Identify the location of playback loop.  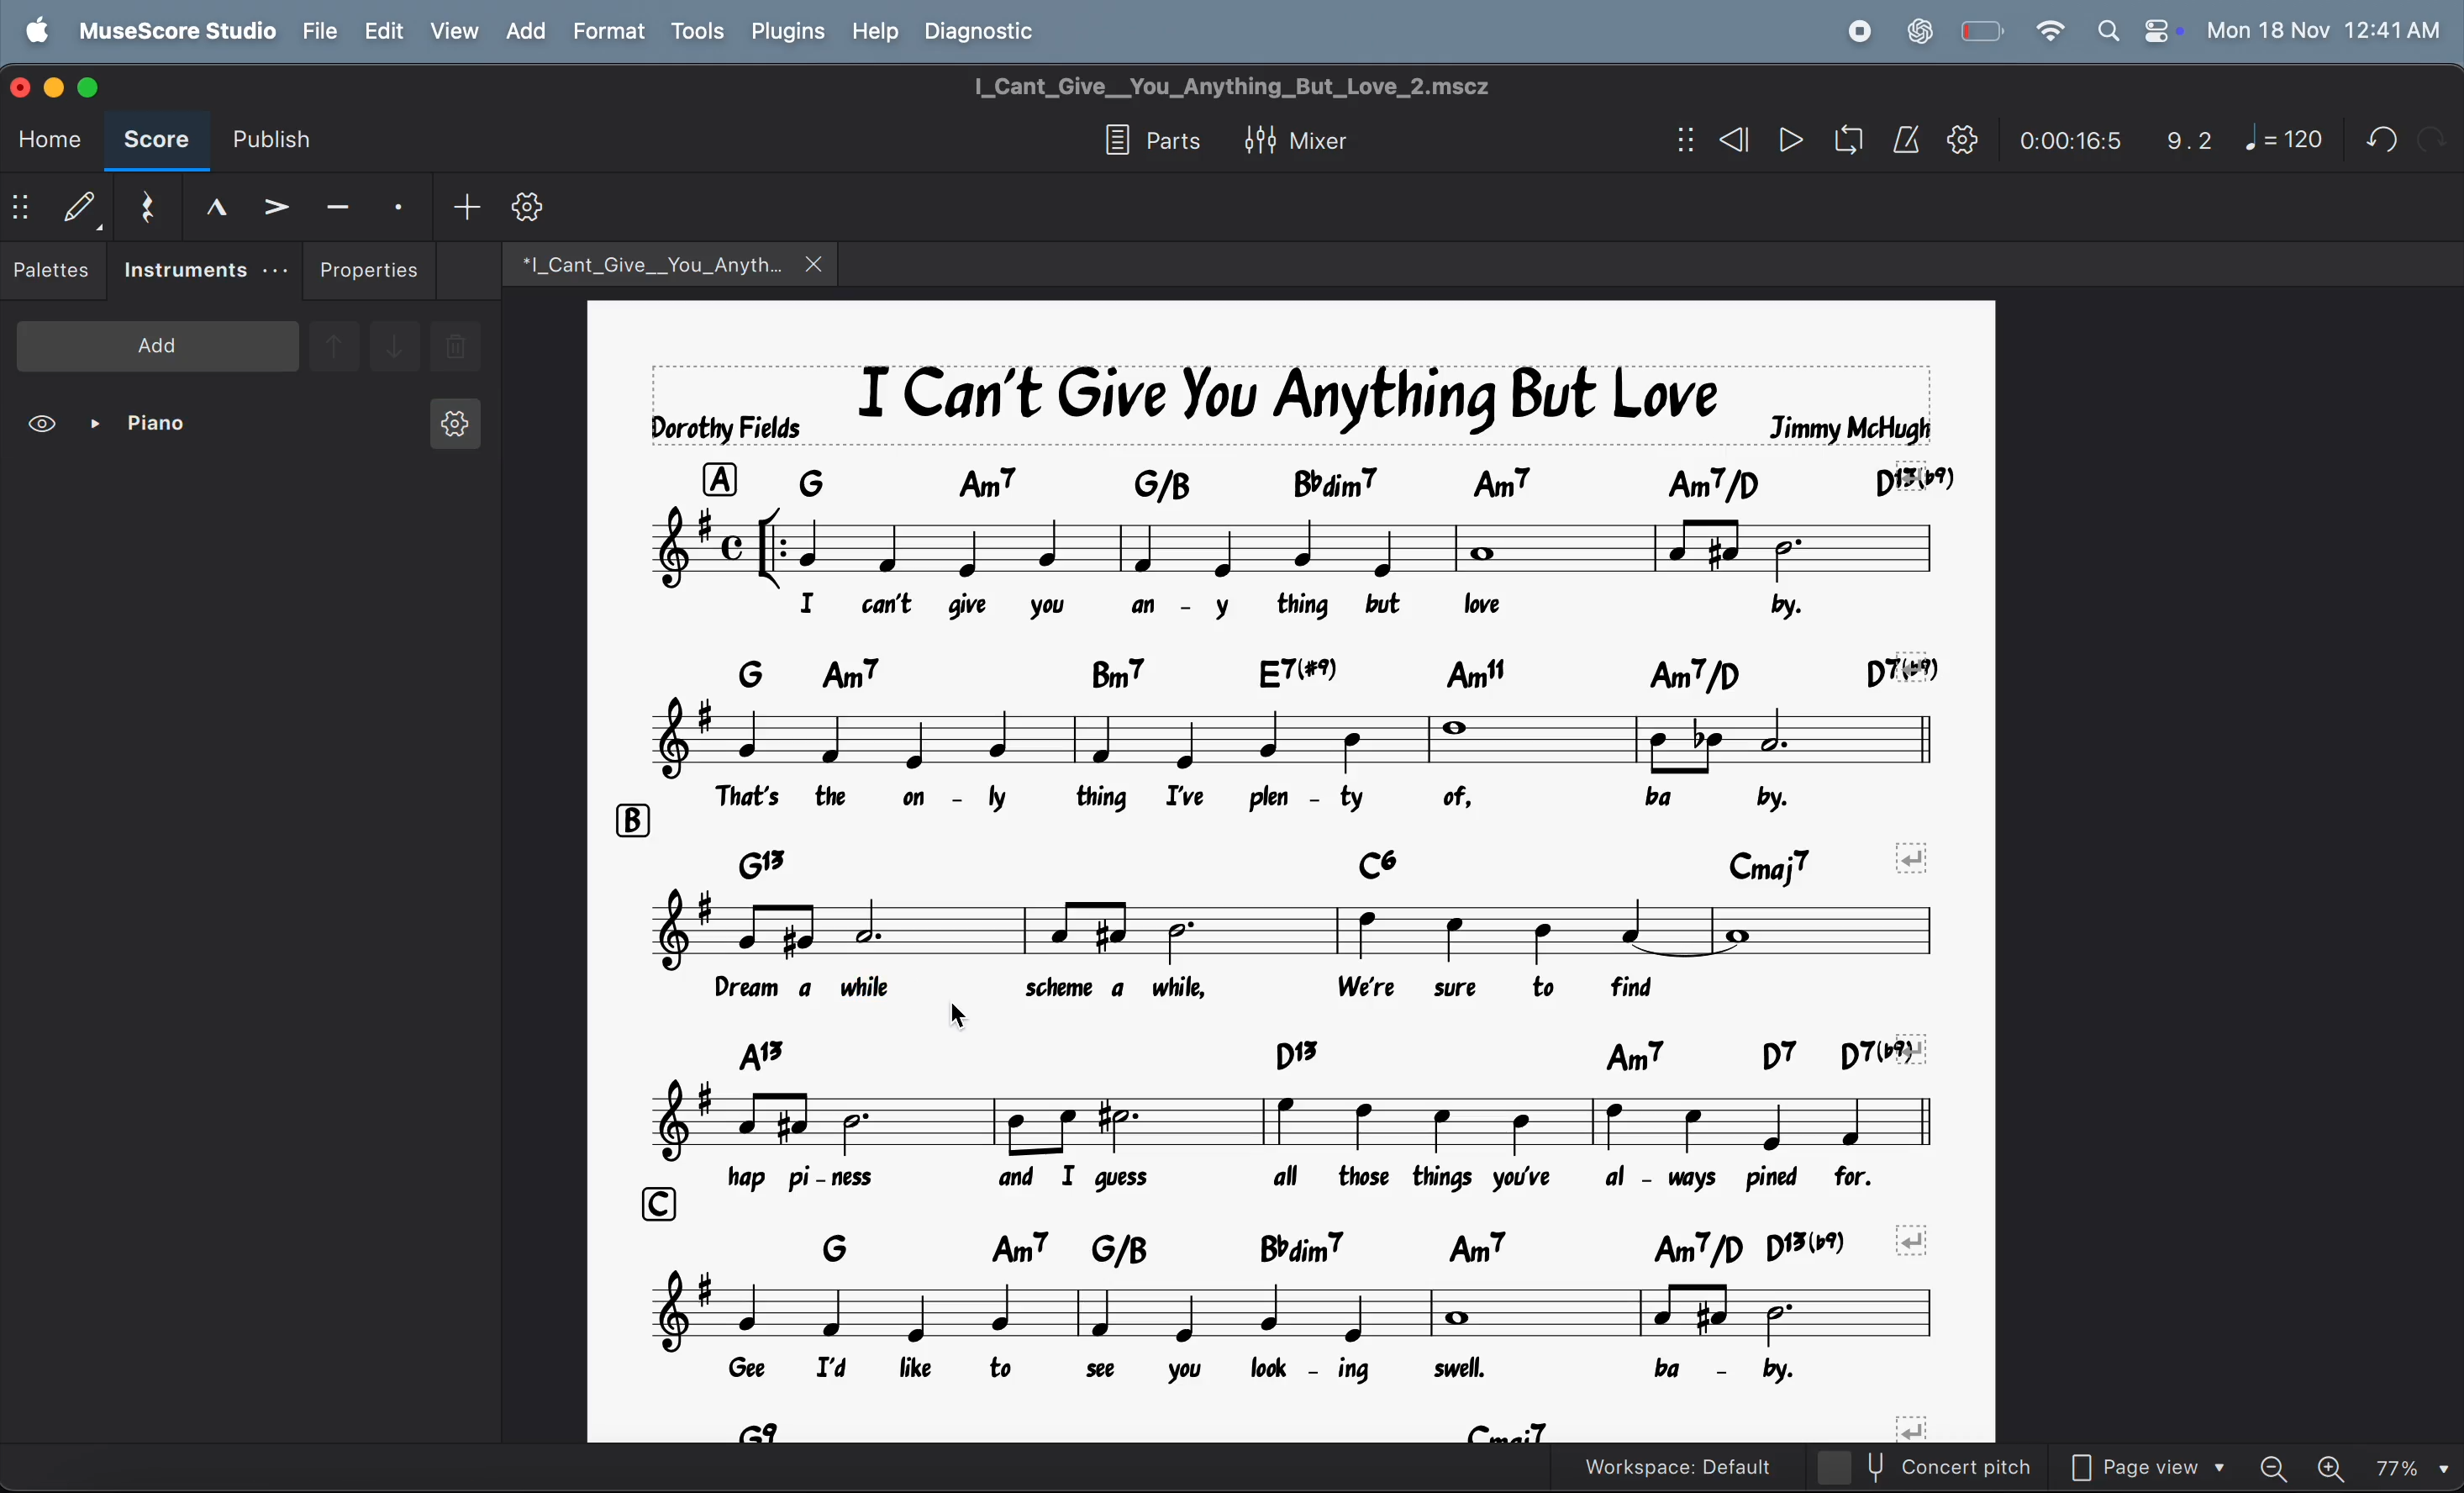
(1845, 140).